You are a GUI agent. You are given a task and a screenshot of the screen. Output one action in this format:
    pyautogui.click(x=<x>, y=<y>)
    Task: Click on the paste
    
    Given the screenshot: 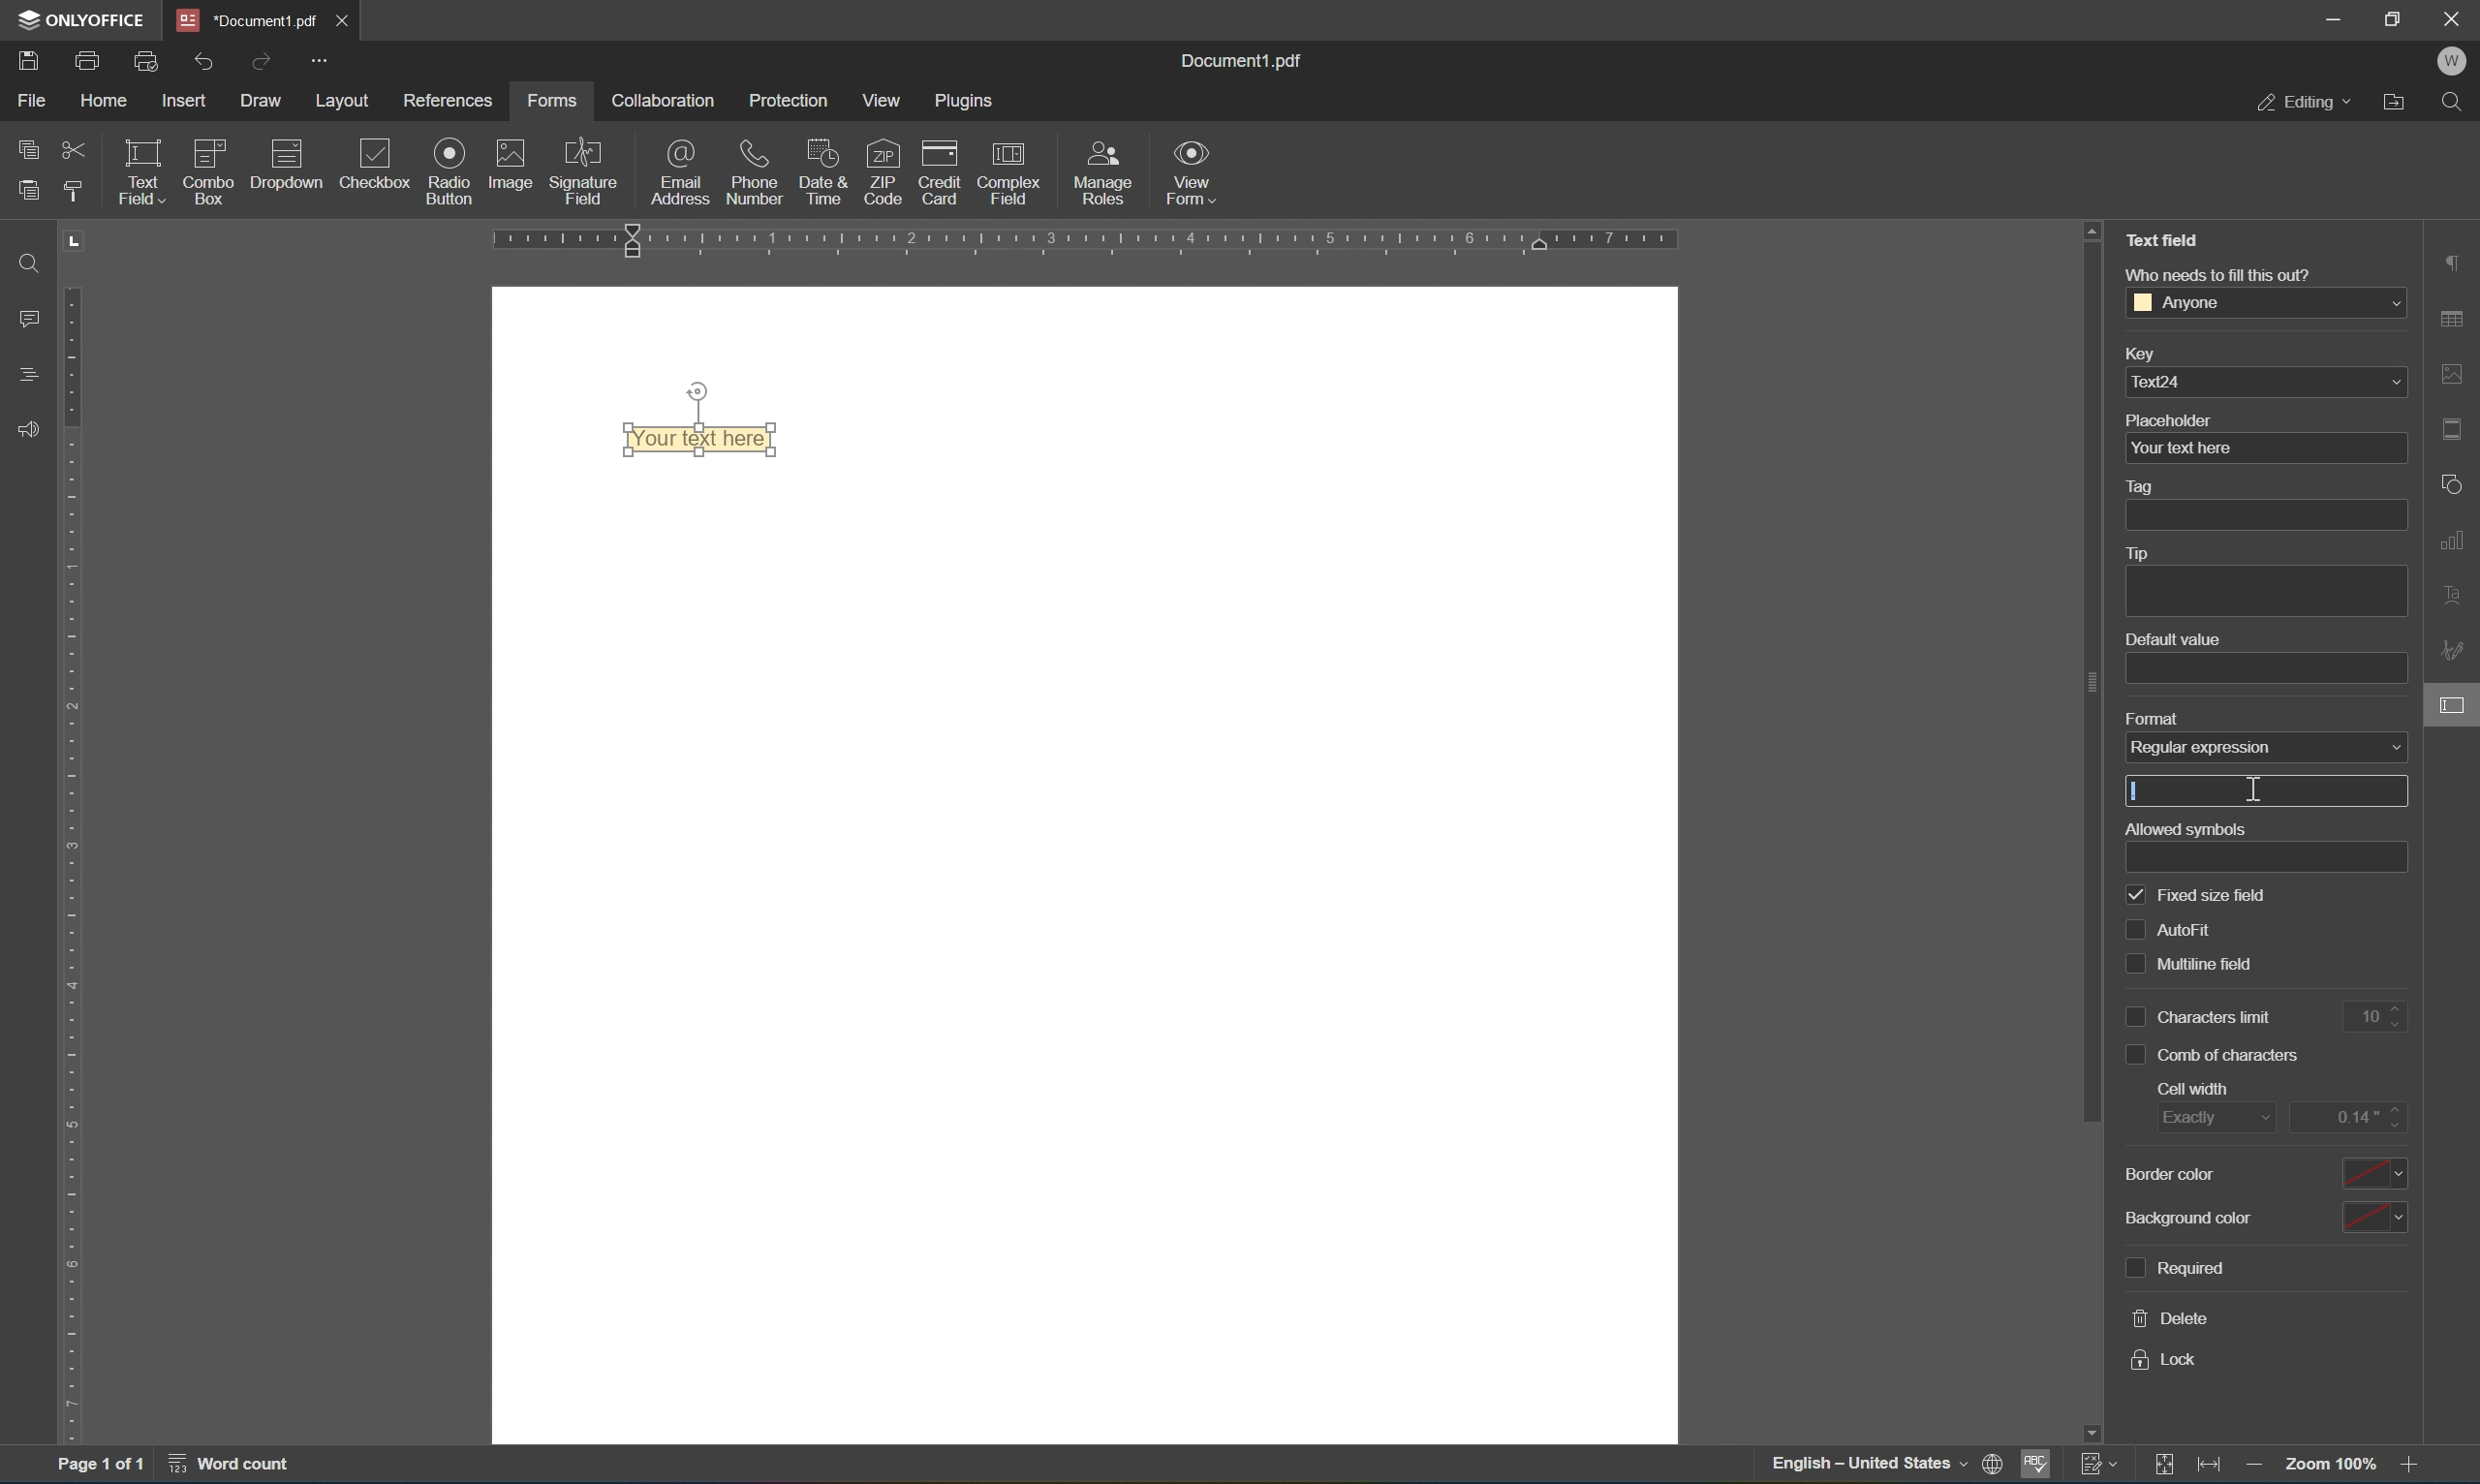 What is the action you would take?
    pyautogui.click(x=28, y=185)
    